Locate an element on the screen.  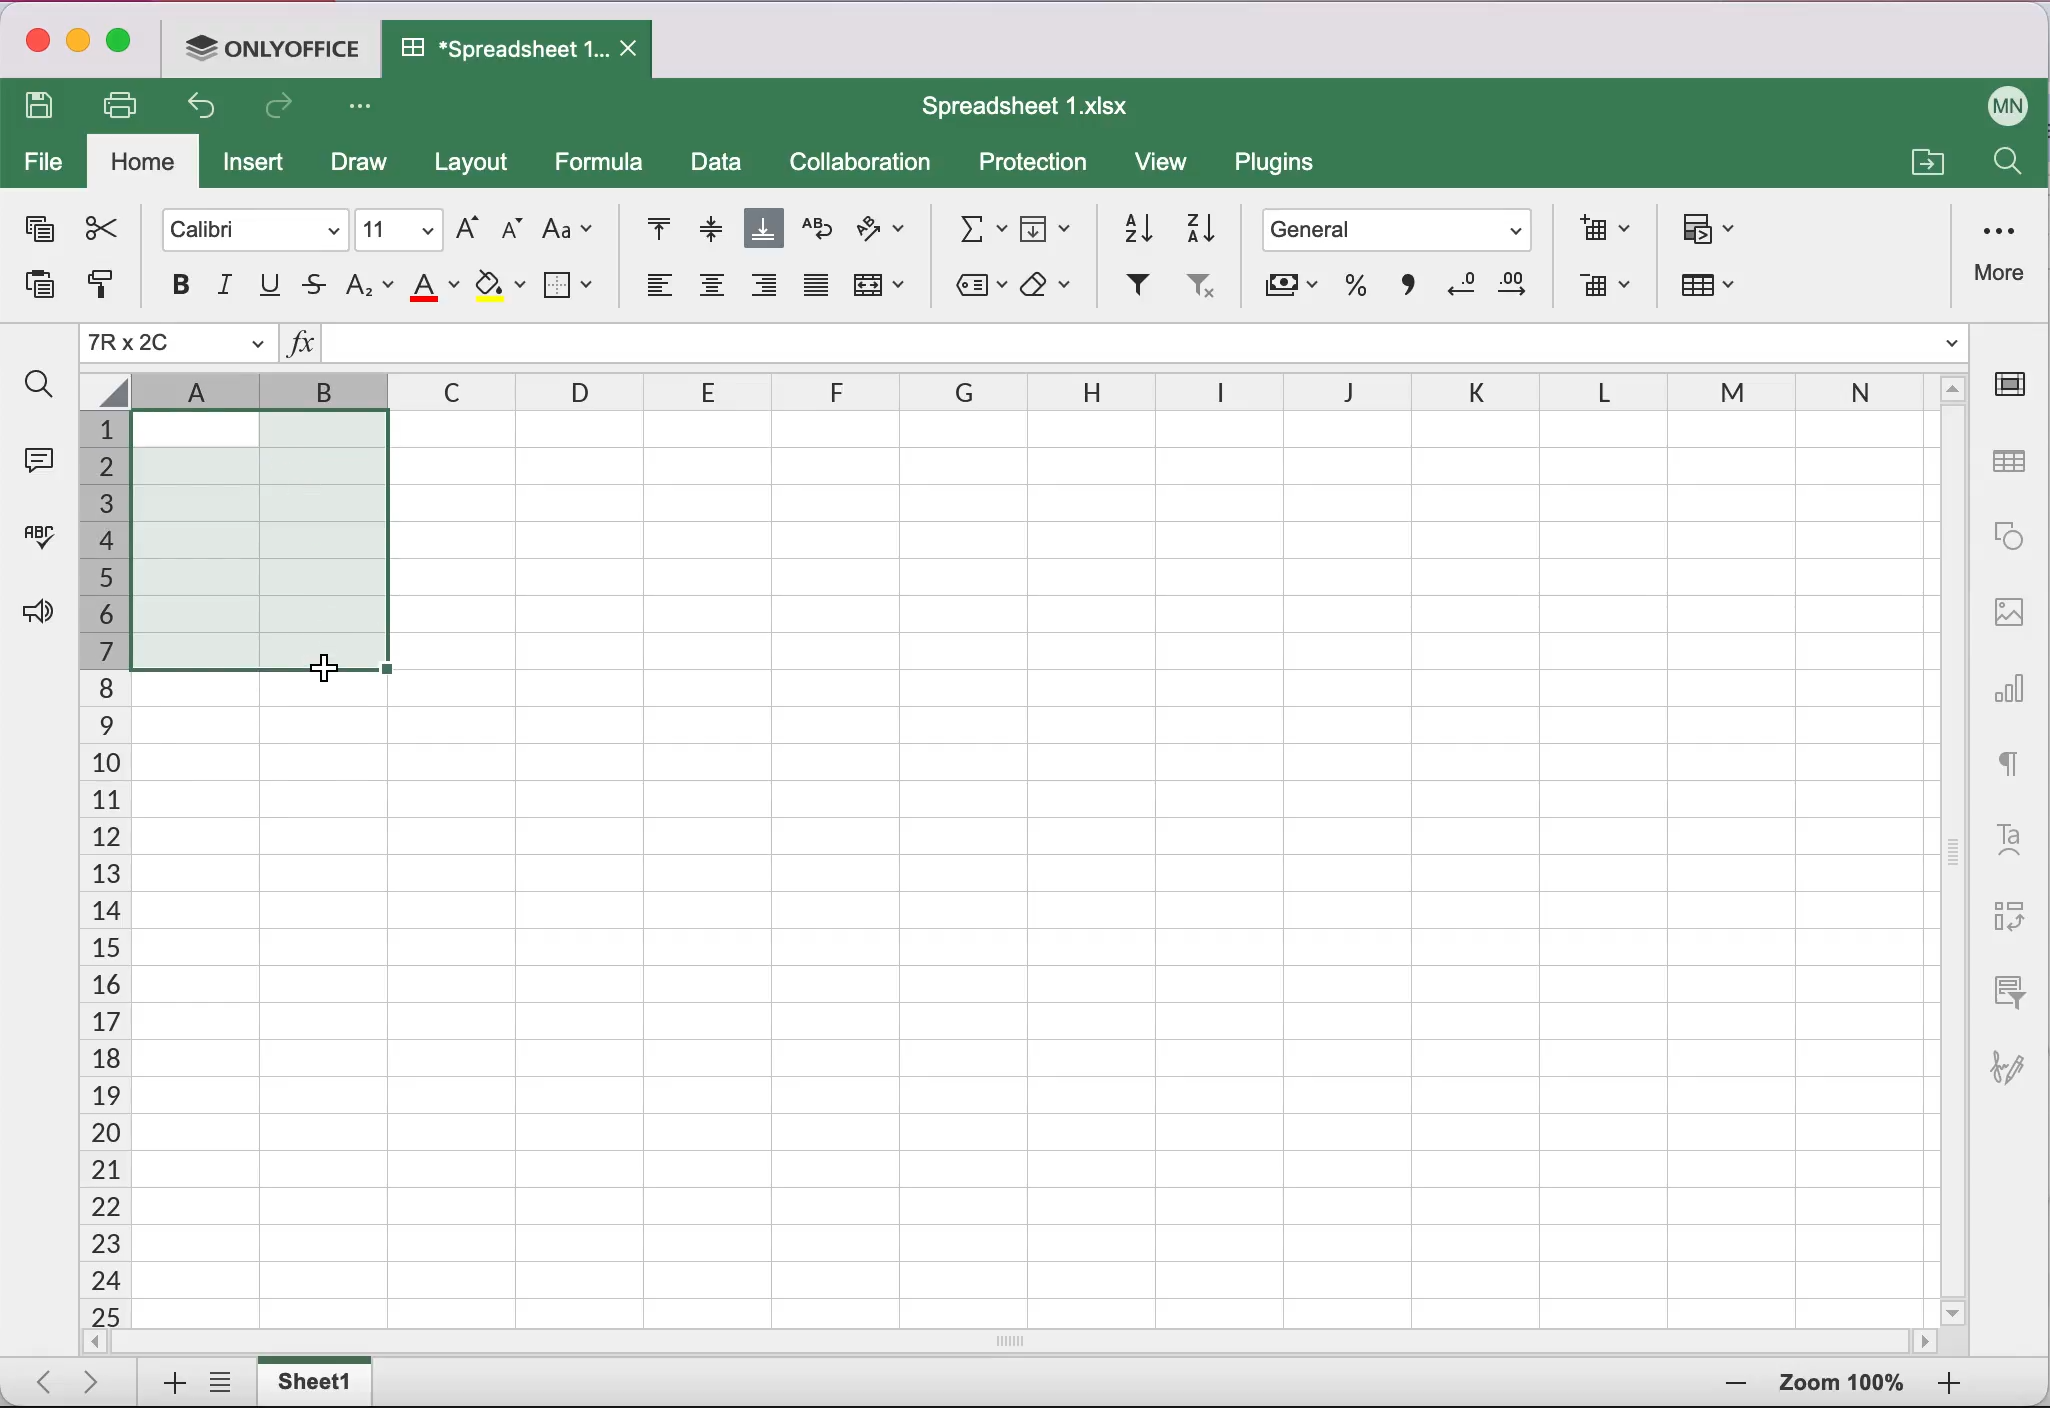
layout is located at coordinates (477, 165).